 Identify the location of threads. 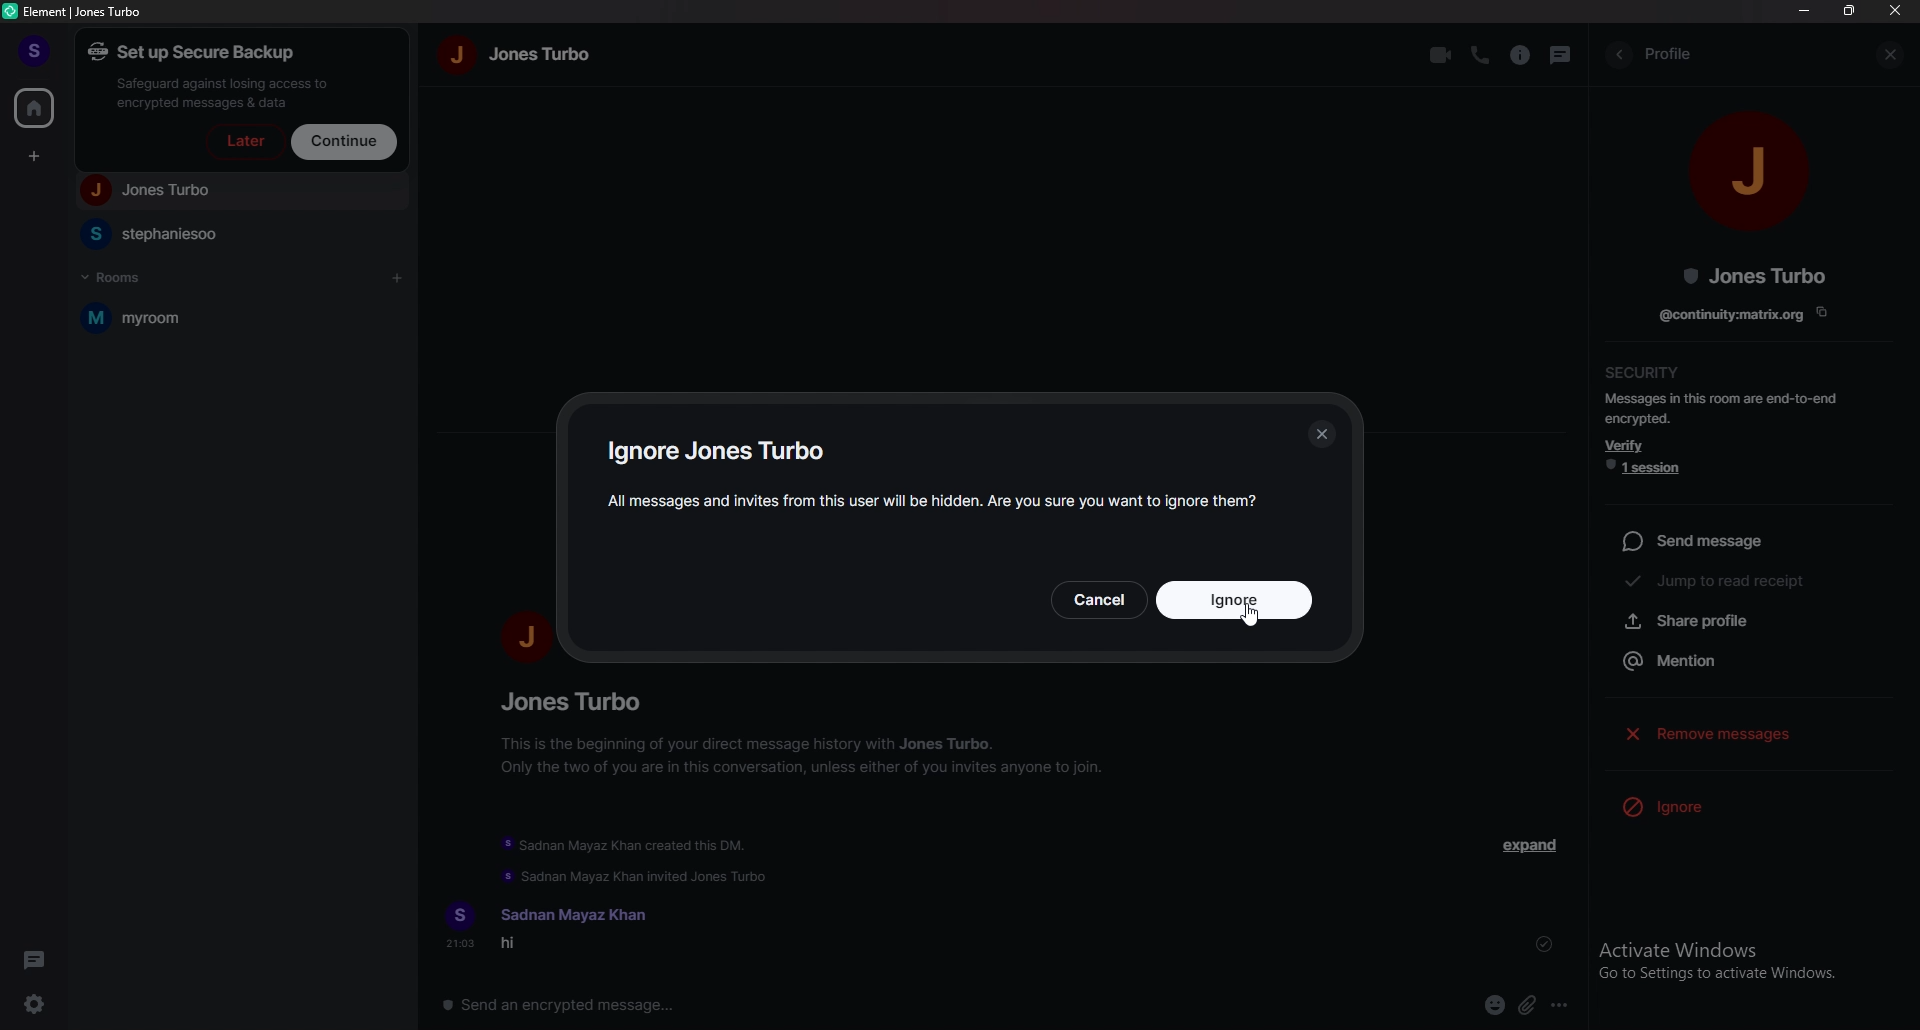
(1562, 54).